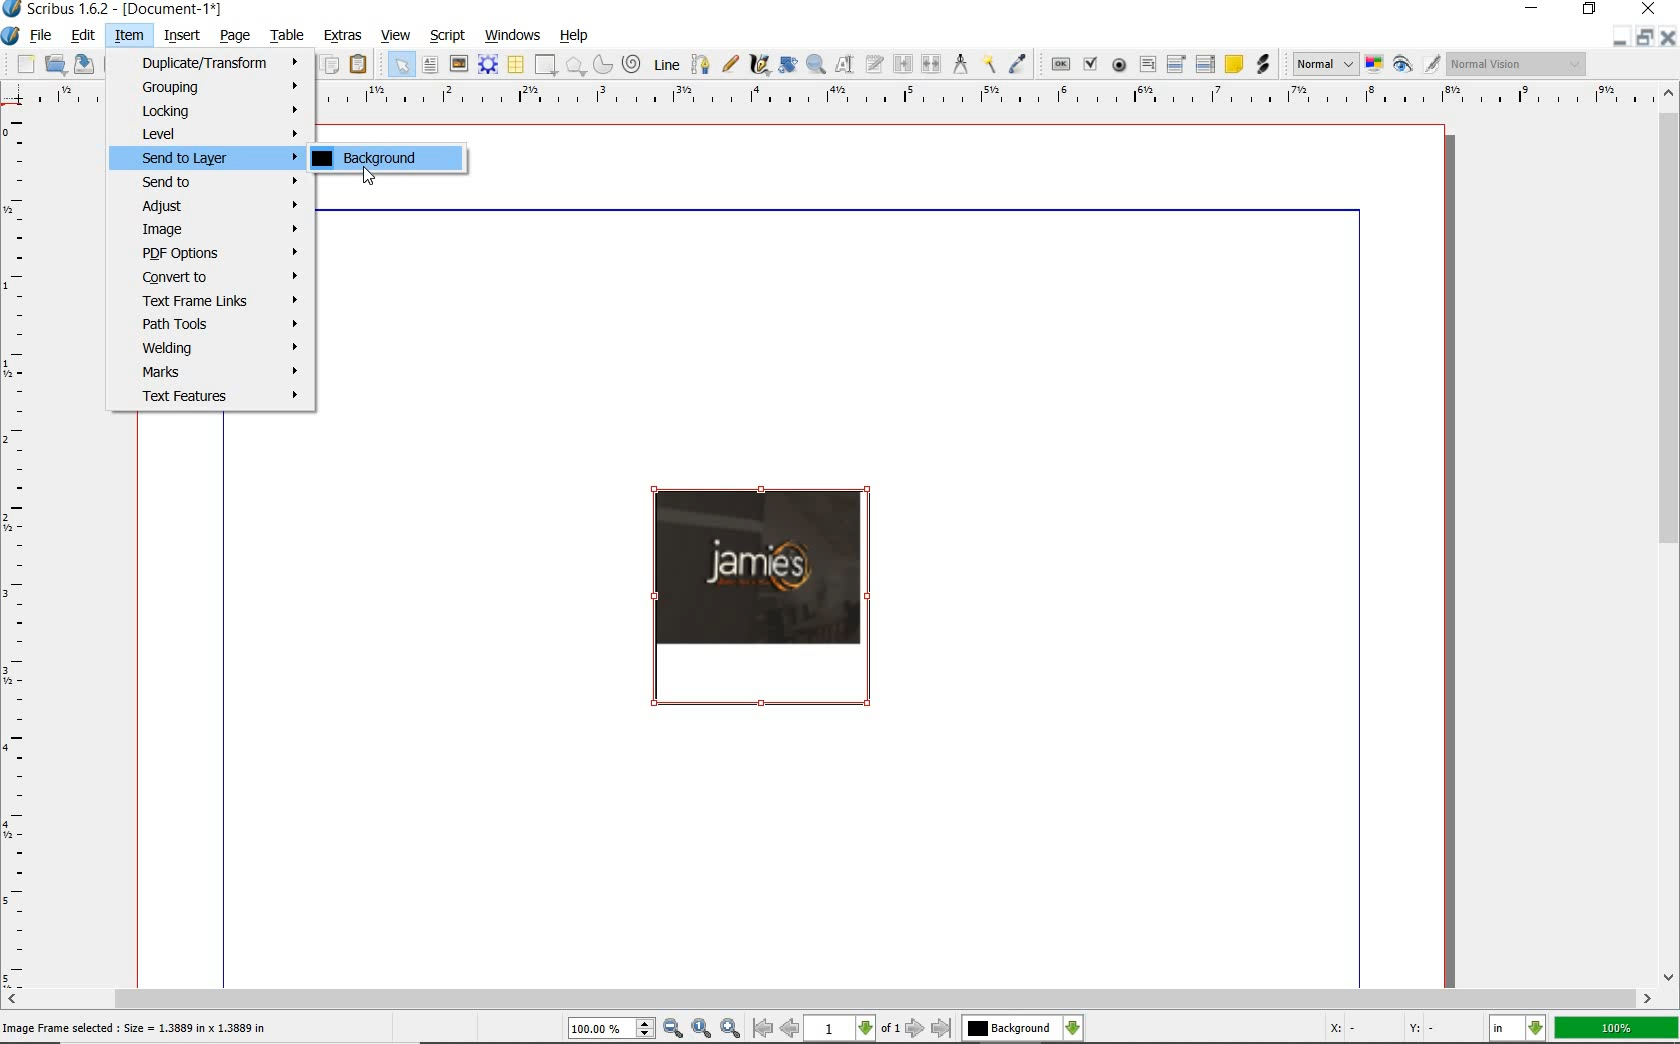 This screenshot has width=1680, height=1044. Describe the element at coordinates (1234, 65) in the screenshot. I see `text annotation` at that location.